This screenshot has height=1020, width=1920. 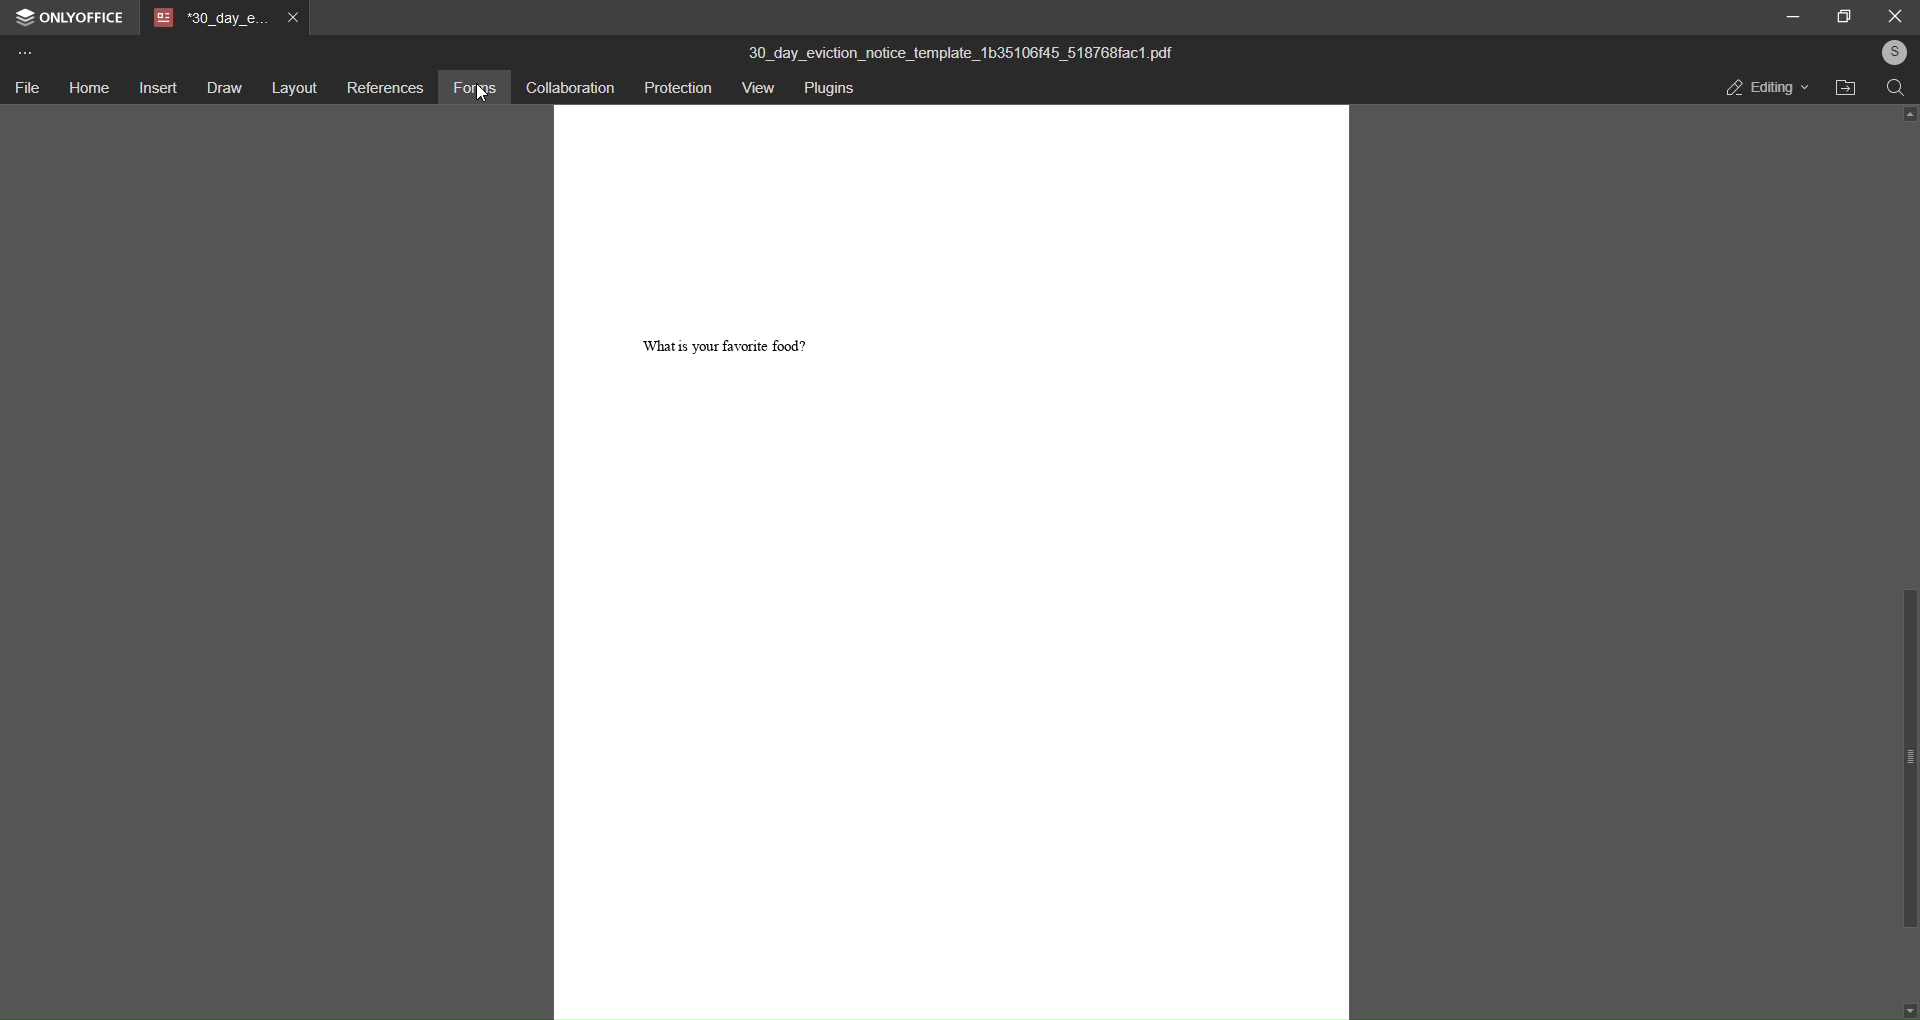 What do you see at coordinates (1896, 89) in the screenshot?
I see `search` at bounding box center [1896, 89].